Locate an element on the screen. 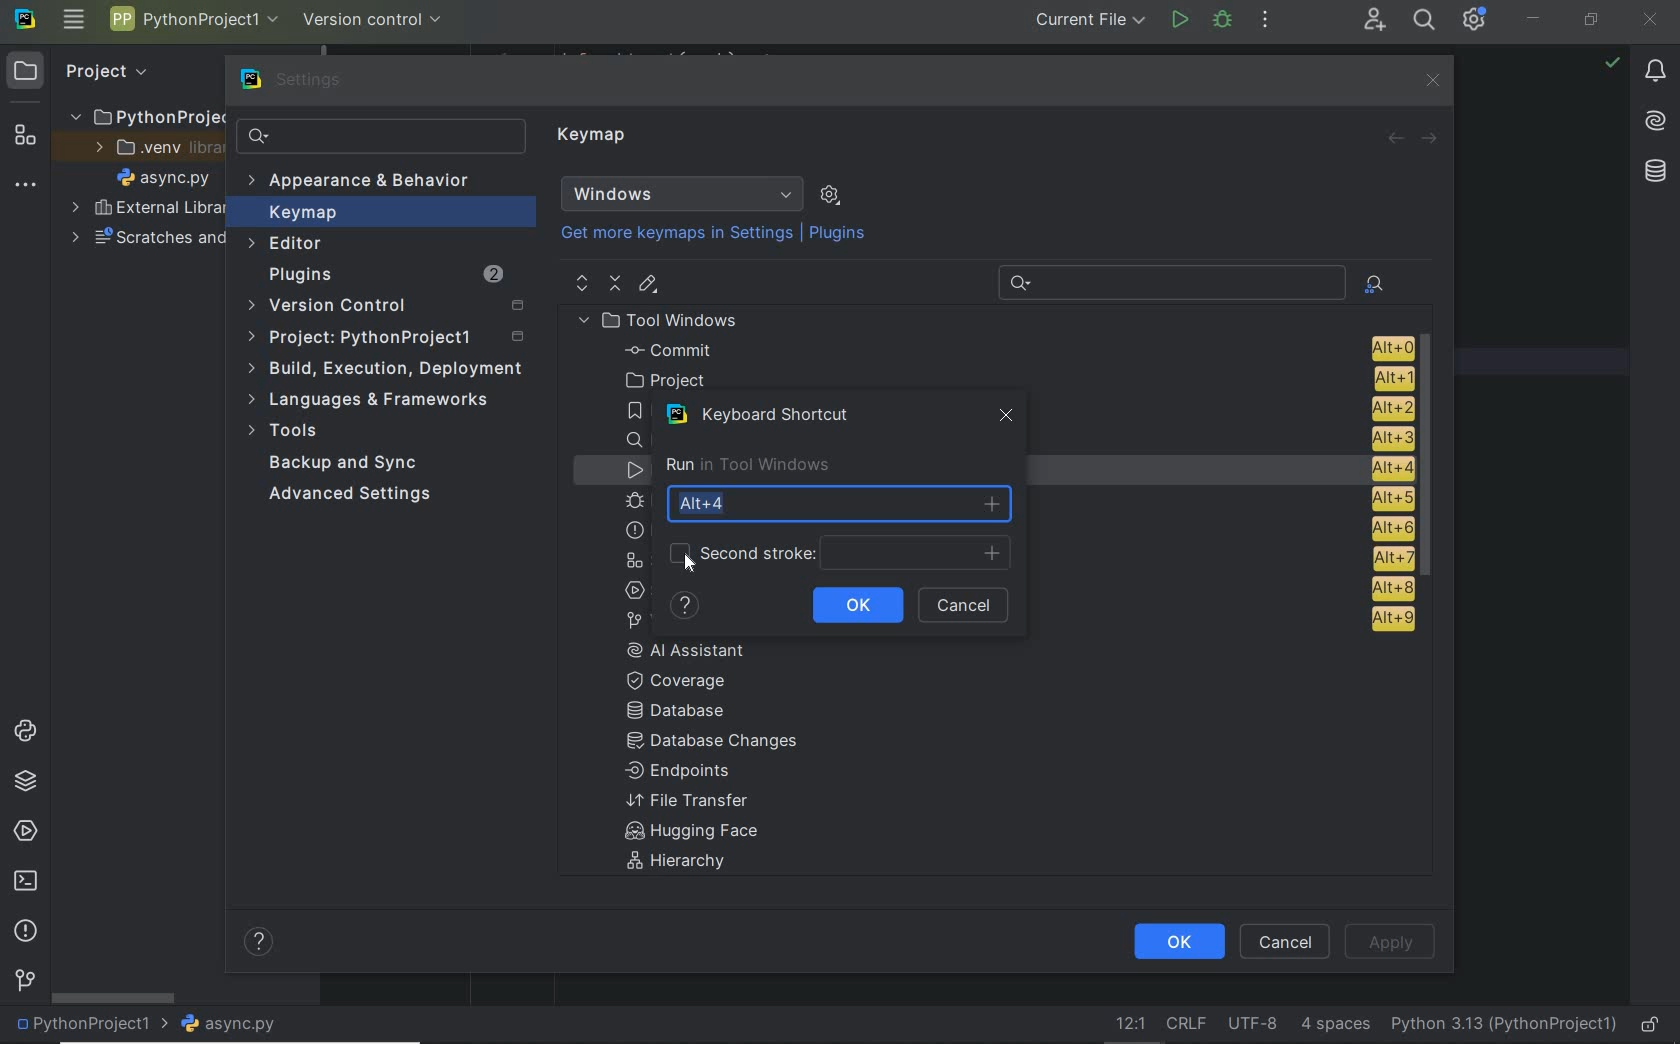 The width and height of the screenshot is (1680, 1044). Database changes is located at coordinates (714, 743).